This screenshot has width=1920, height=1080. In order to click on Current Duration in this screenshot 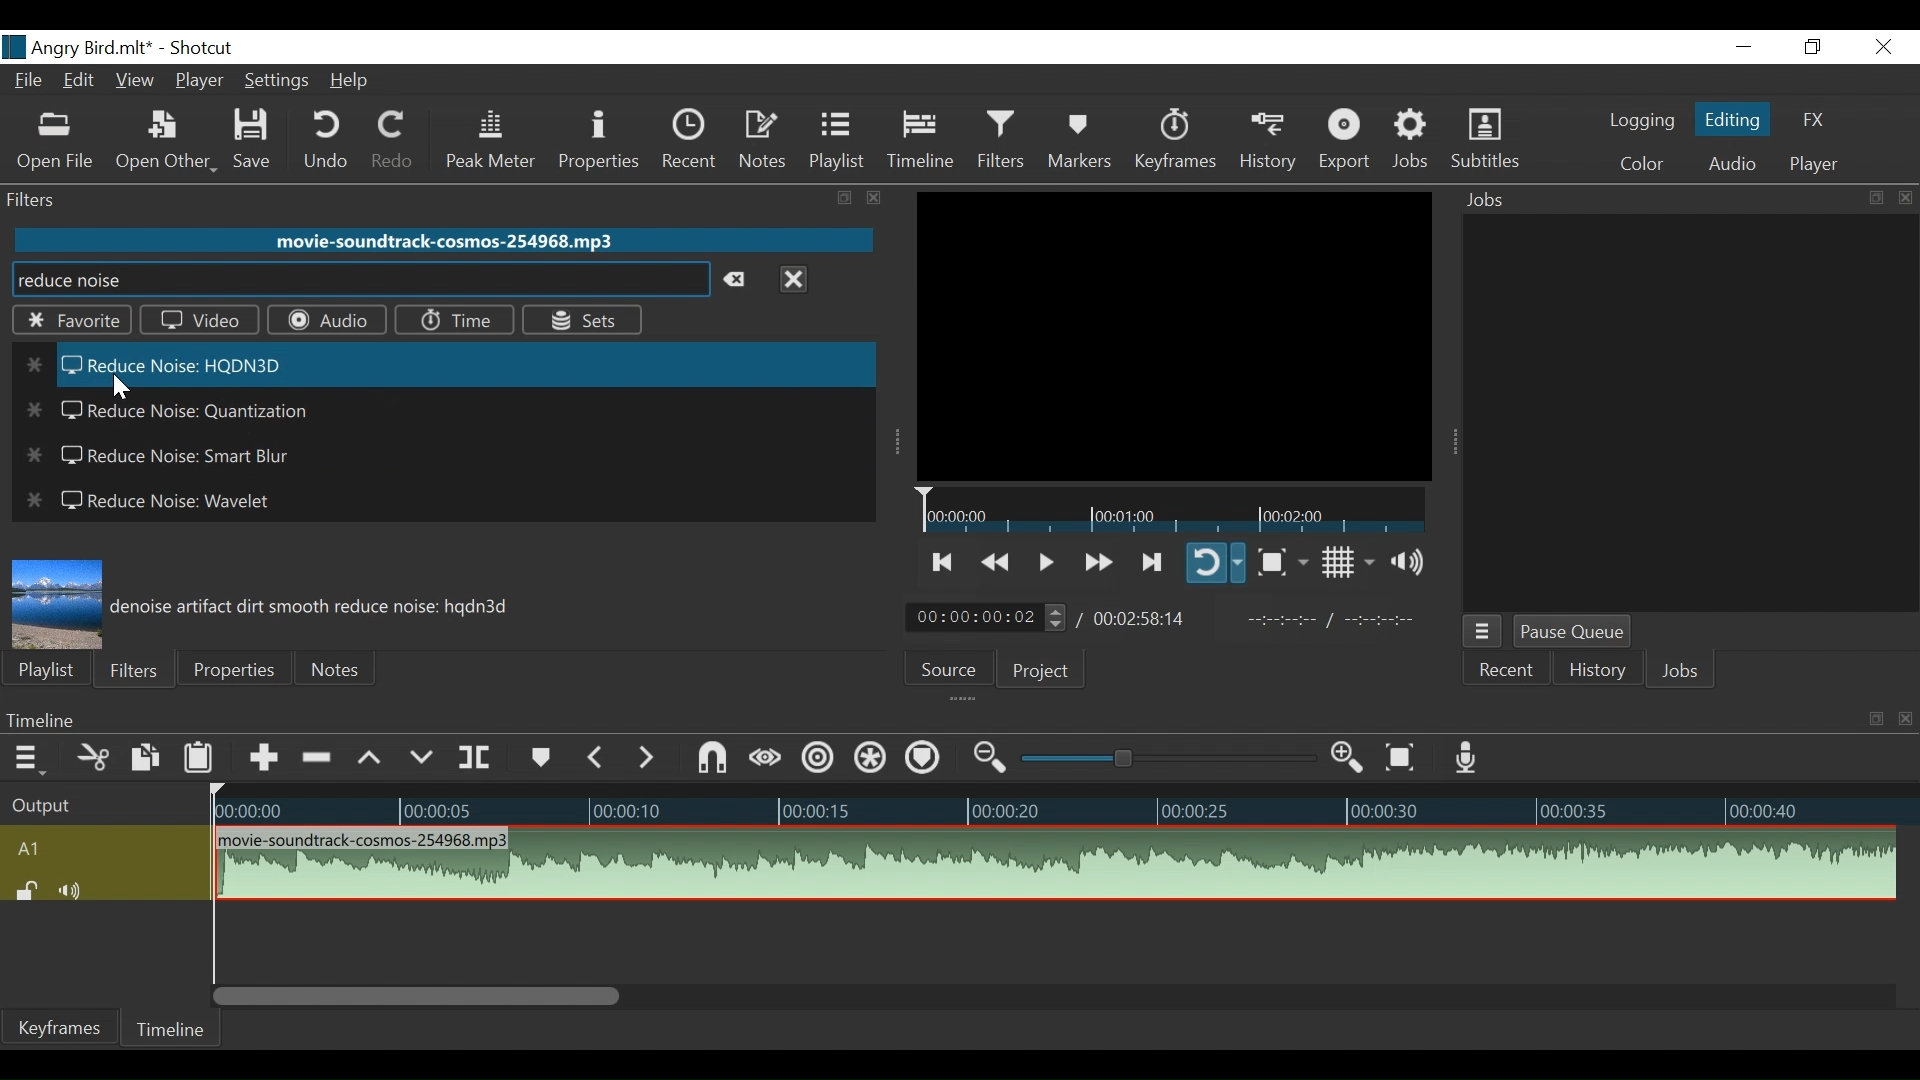, I will do `click(987, 616)`.